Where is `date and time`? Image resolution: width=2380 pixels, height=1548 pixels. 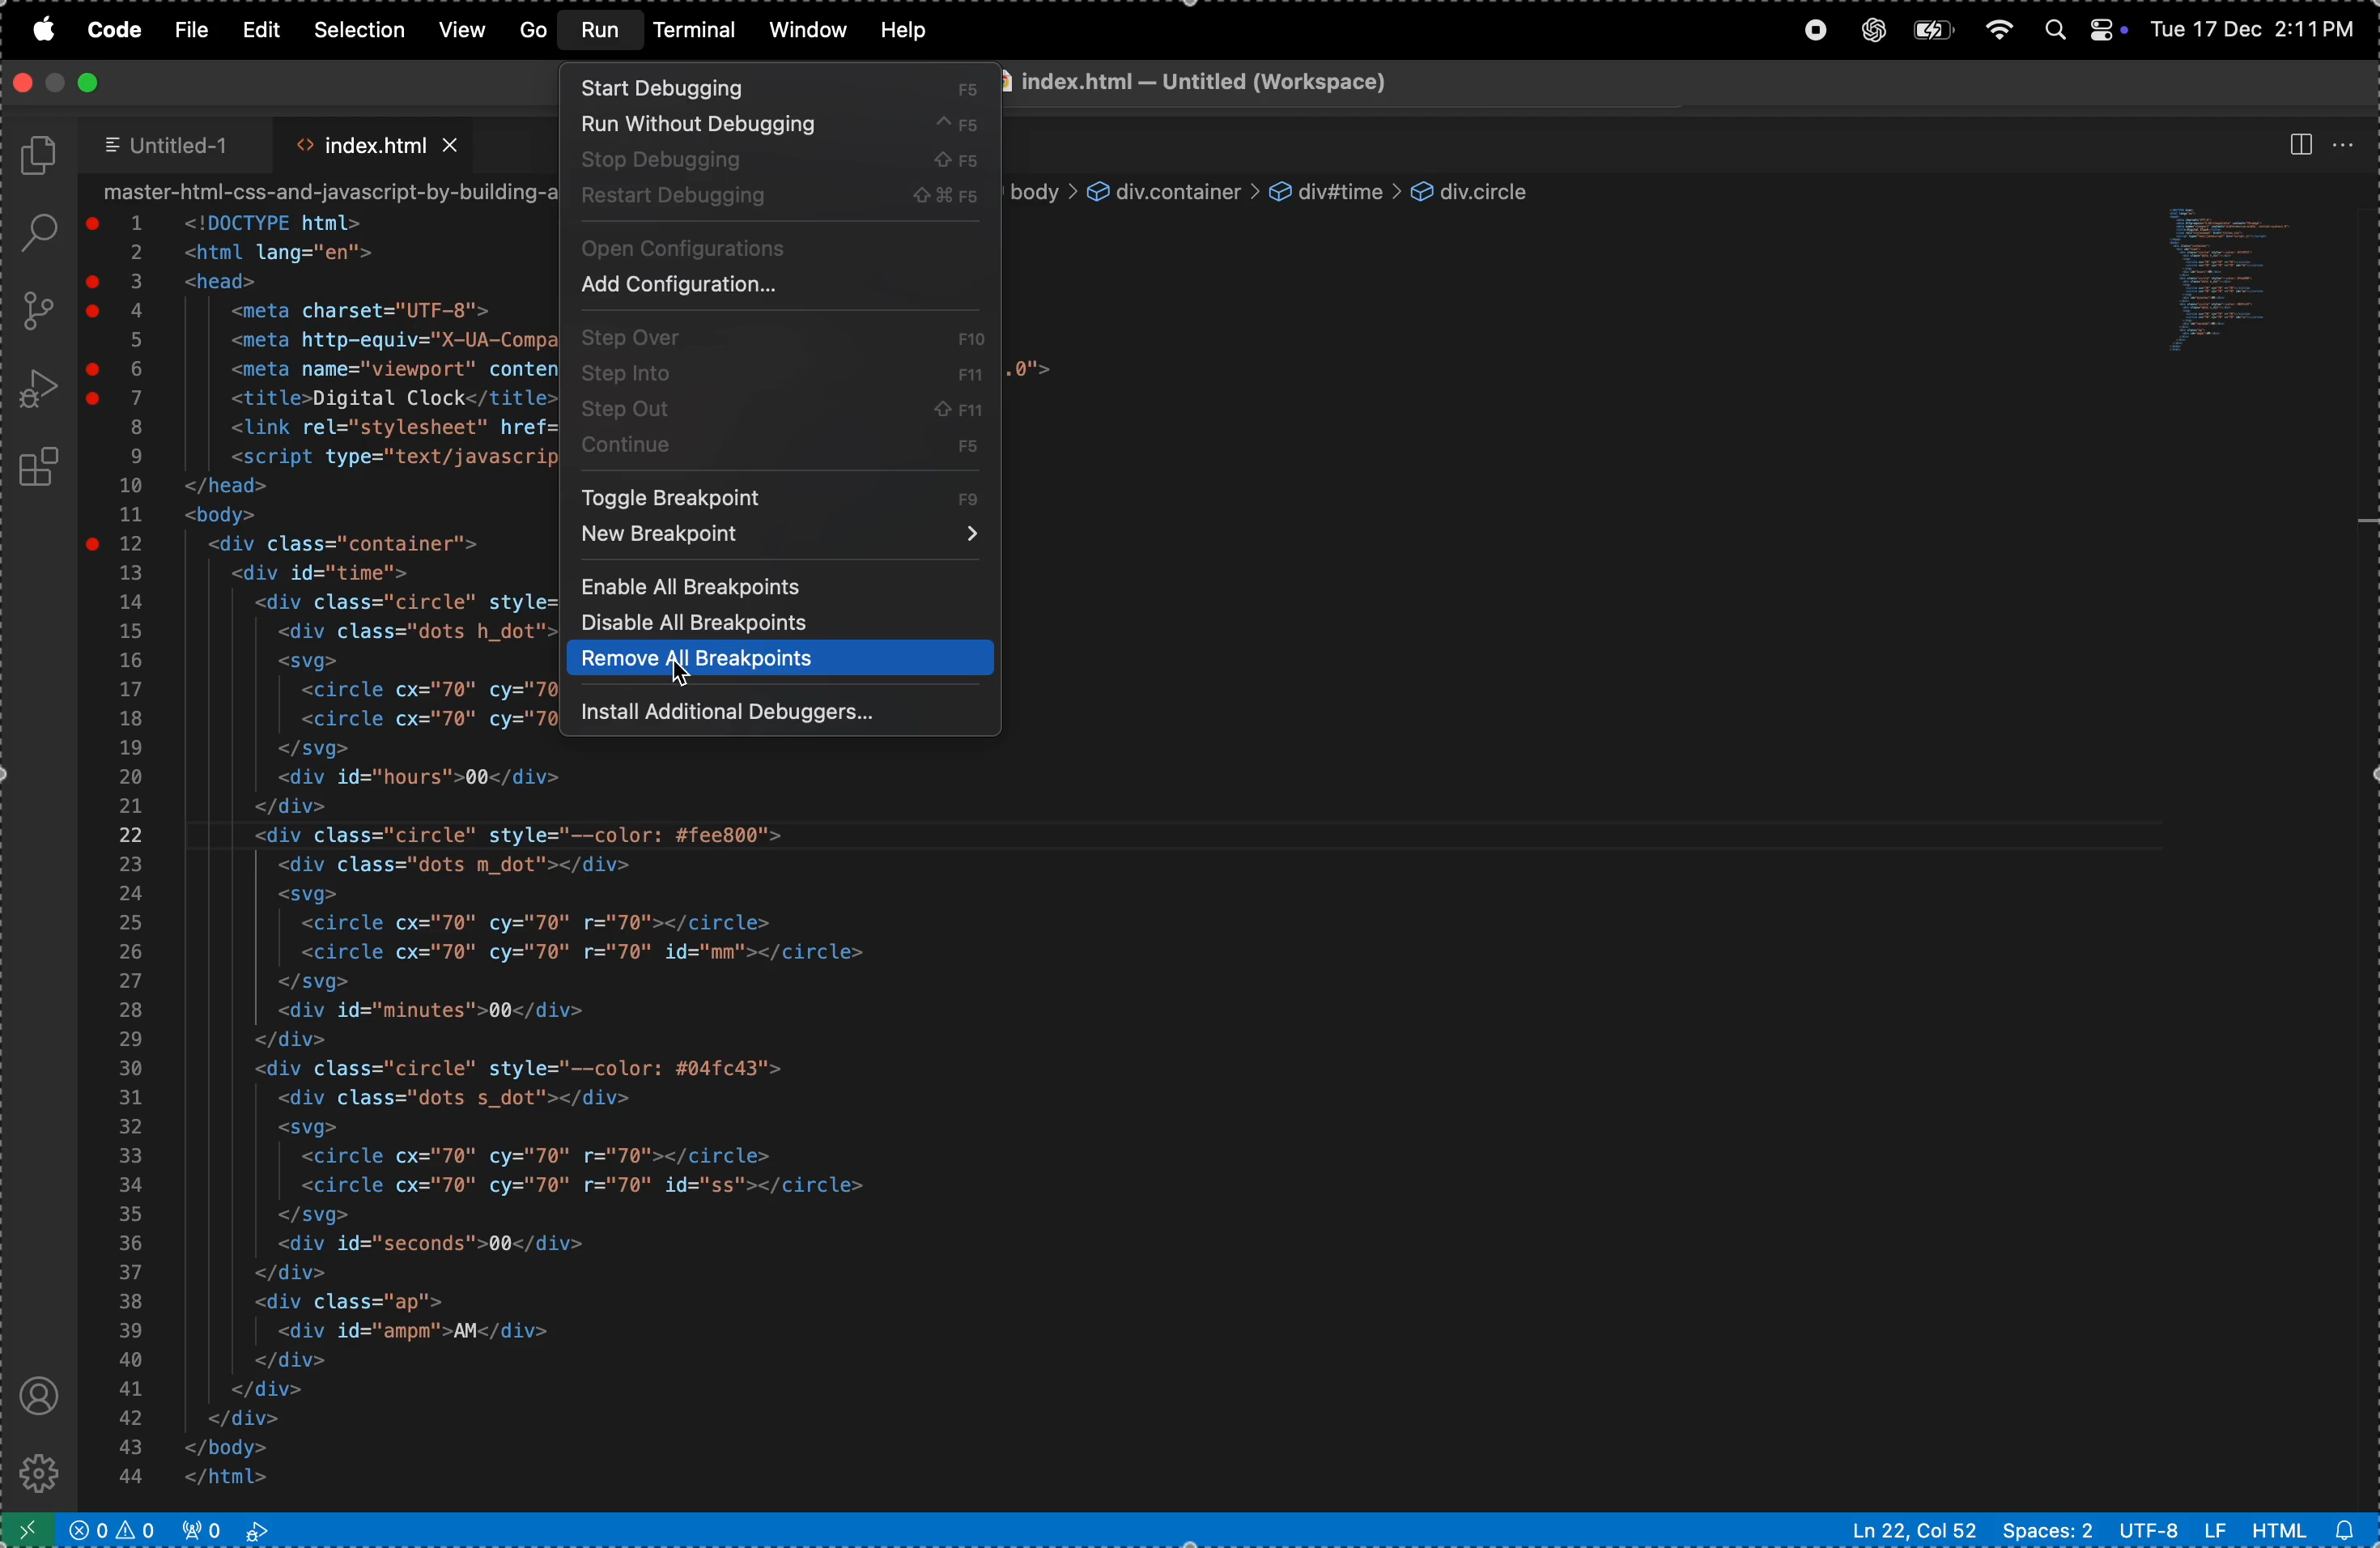
date and time is located at coordinates (2256, 27).